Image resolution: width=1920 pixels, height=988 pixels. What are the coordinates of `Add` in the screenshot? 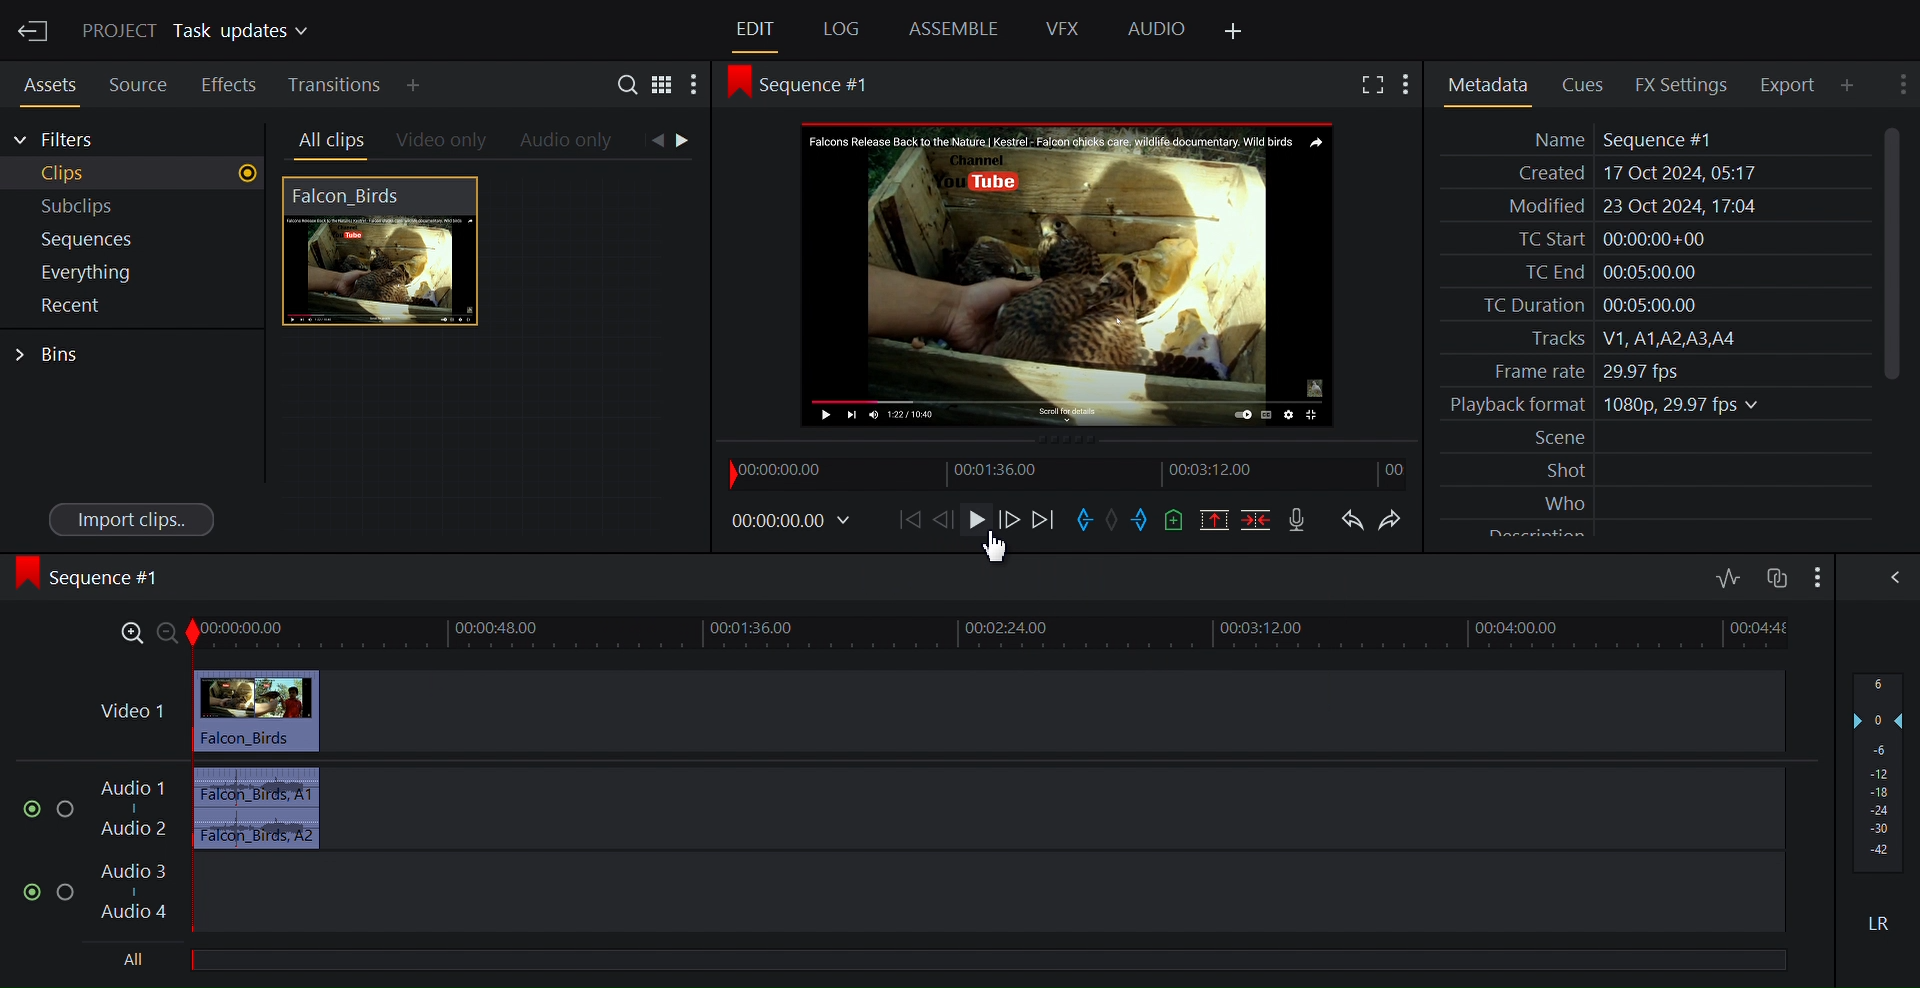 It's located at (430, 85).